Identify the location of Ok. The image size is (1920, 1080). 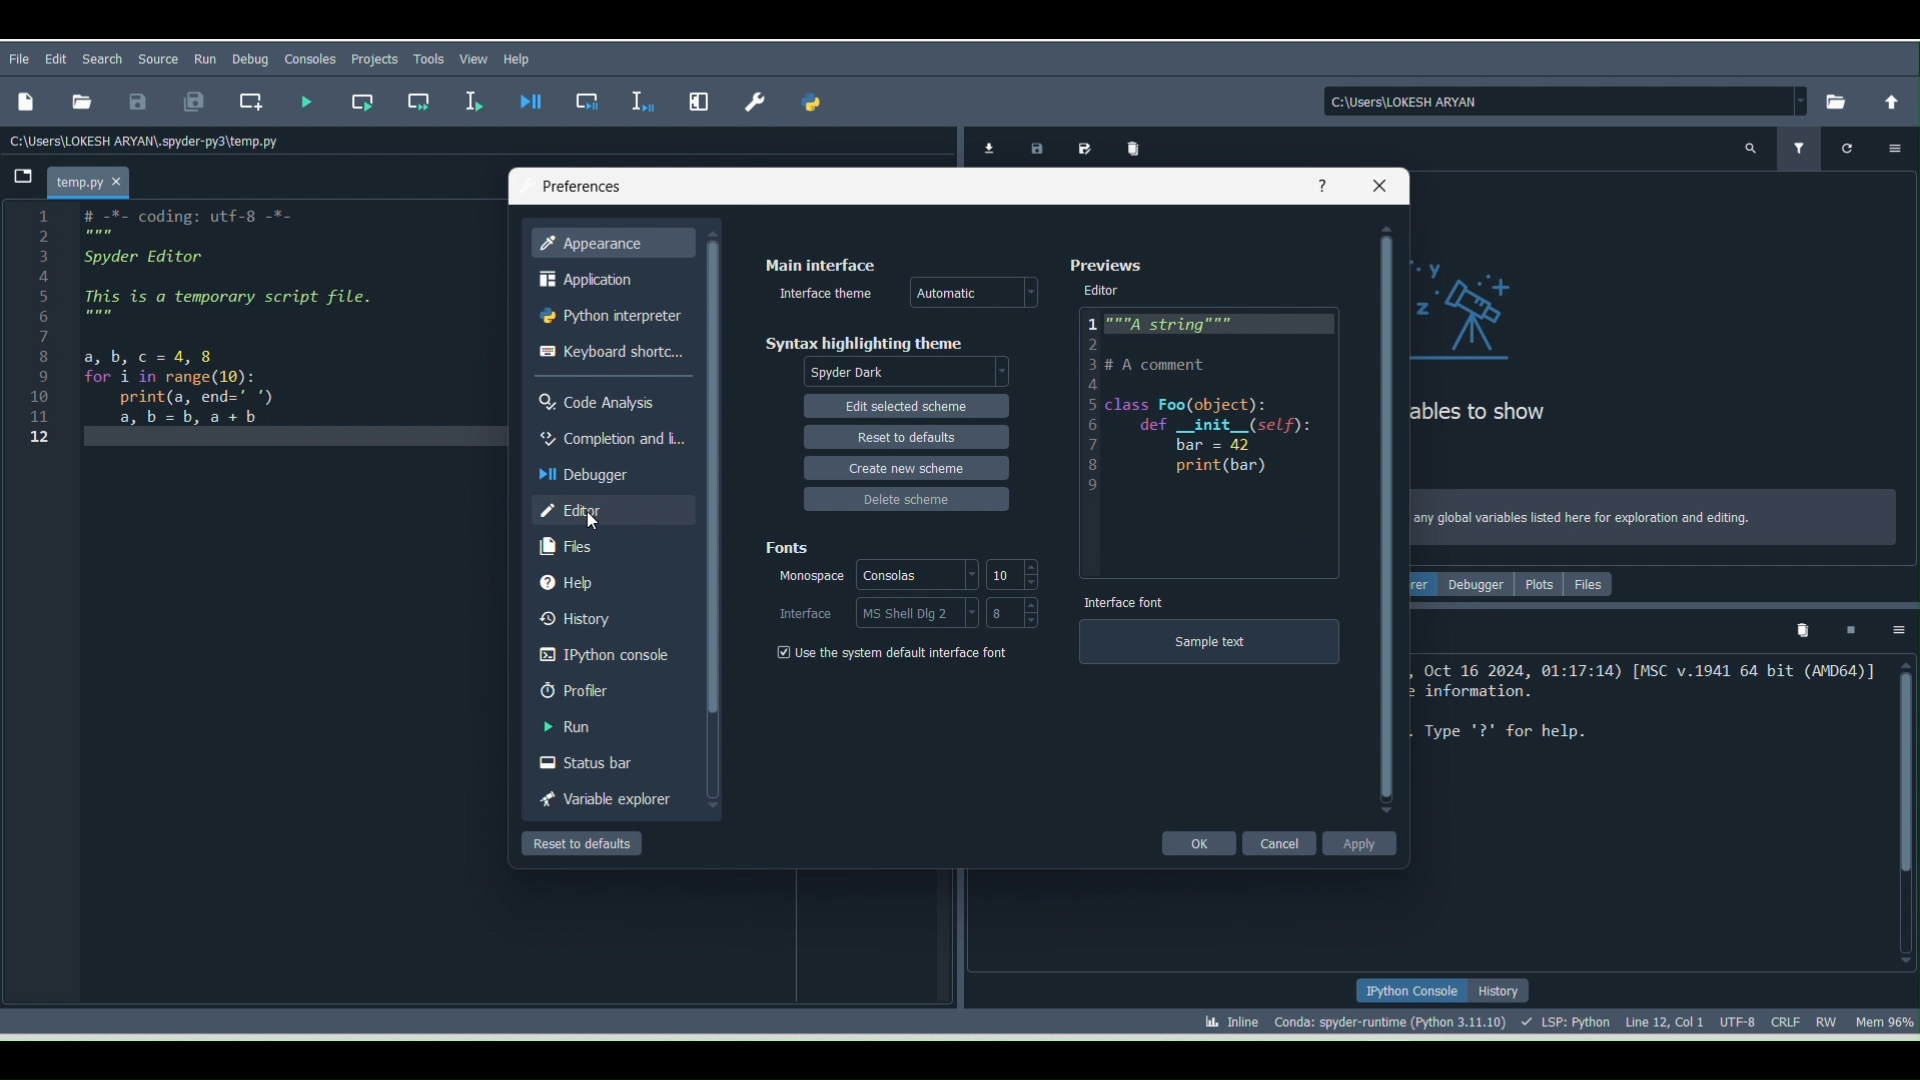
(1196, 841).